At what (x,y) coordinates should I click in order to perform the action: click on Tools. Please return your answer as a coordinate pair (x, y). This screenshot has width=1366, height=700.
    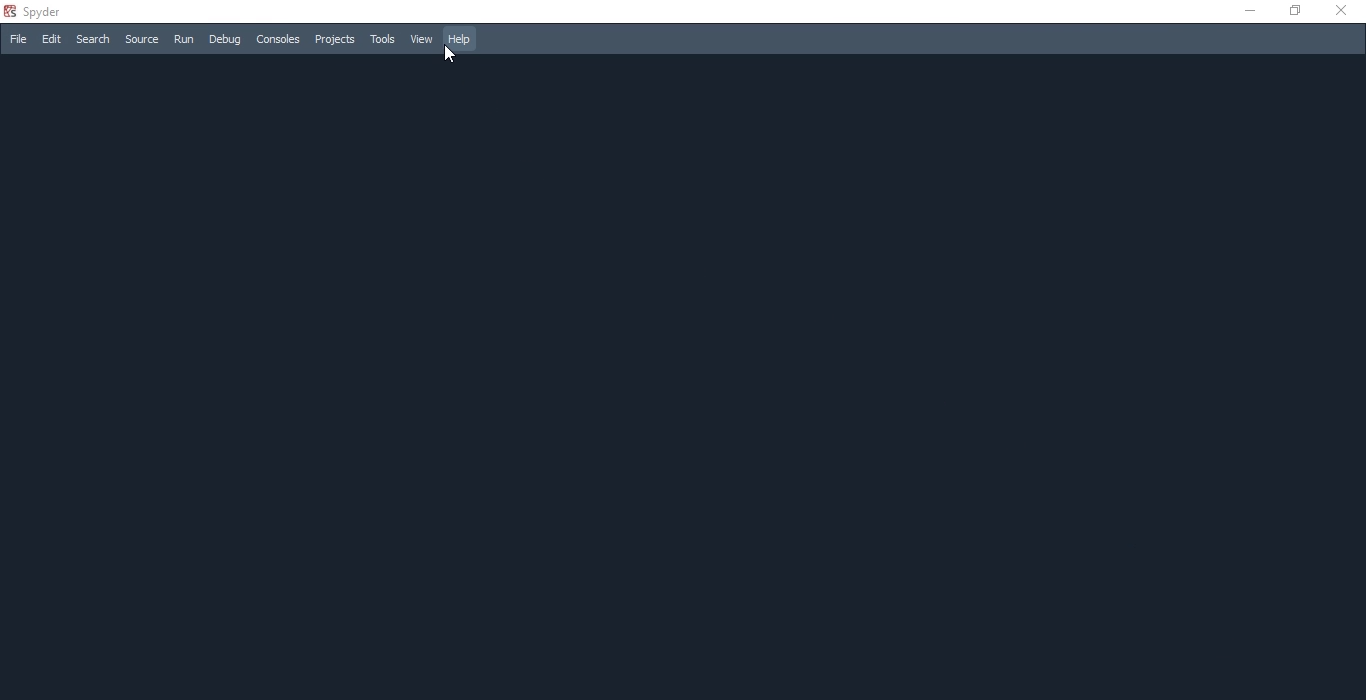
    Looking at the image, I should click on (384, 40).